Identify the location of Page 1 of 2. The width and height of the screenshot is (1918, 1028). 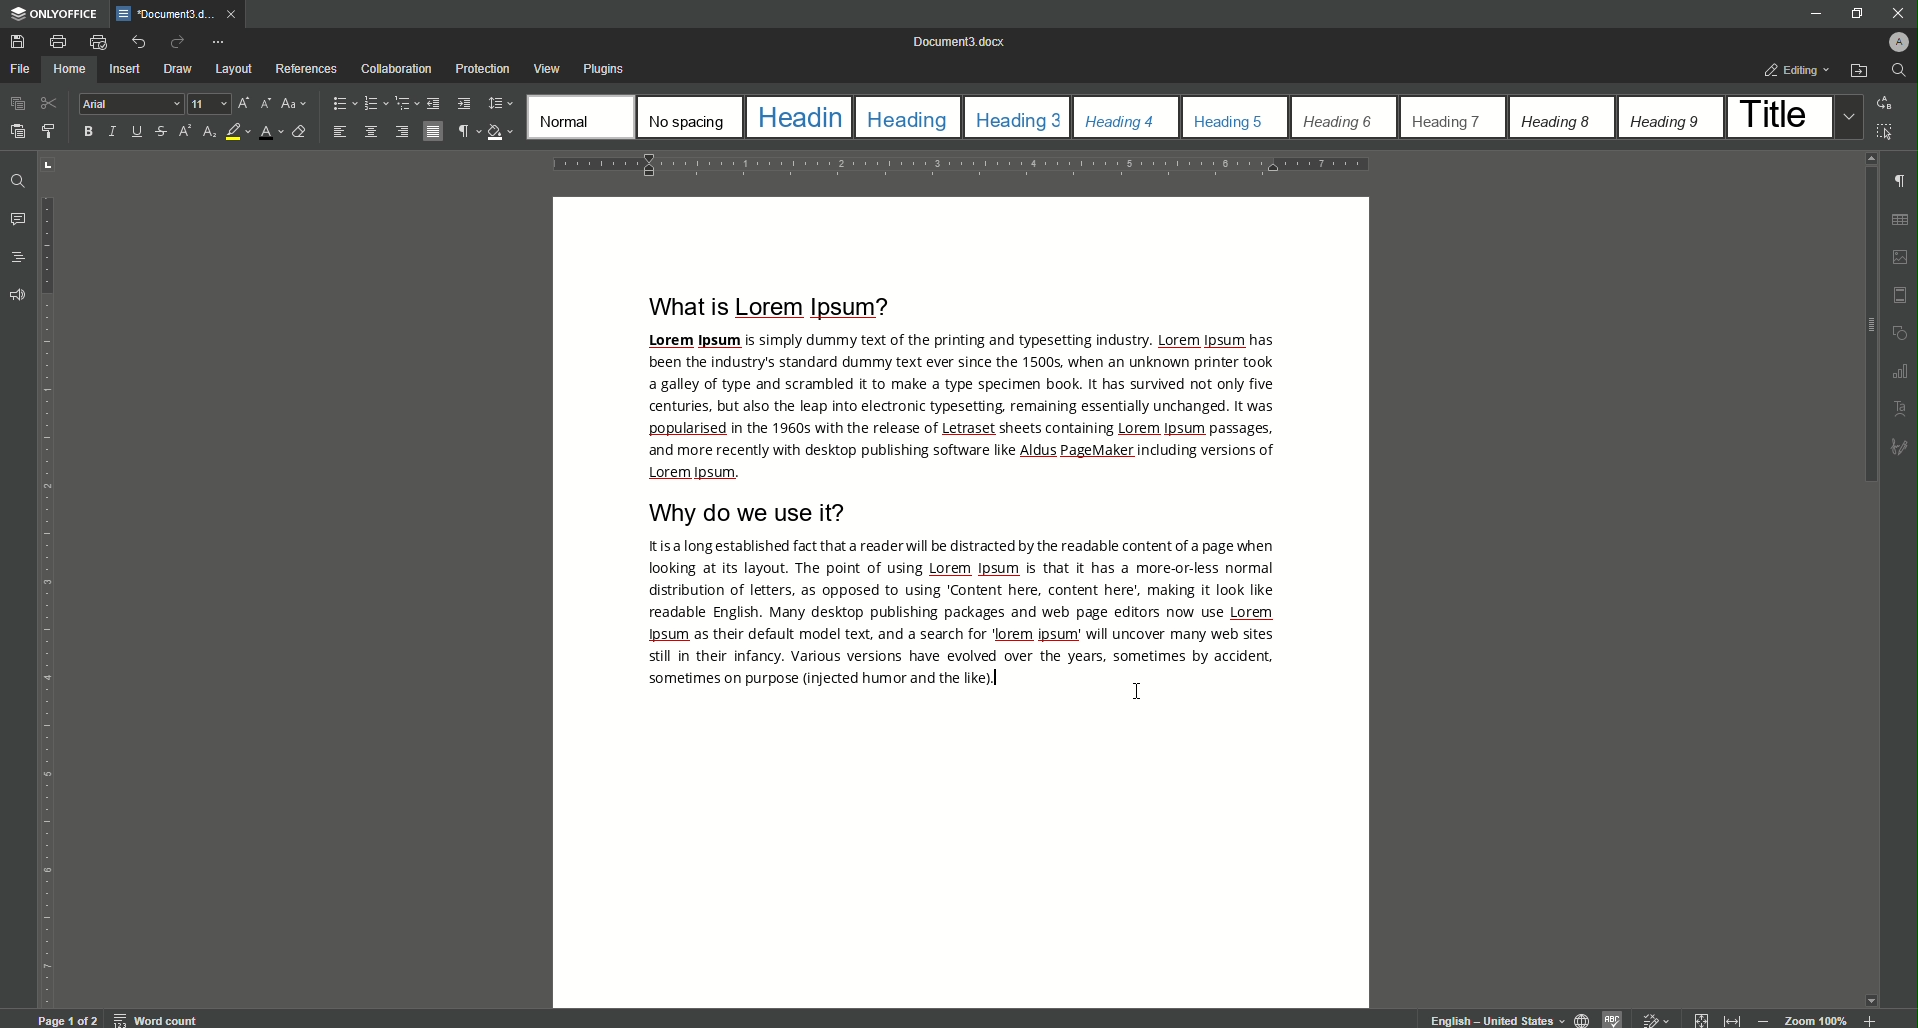
(65, 1021).